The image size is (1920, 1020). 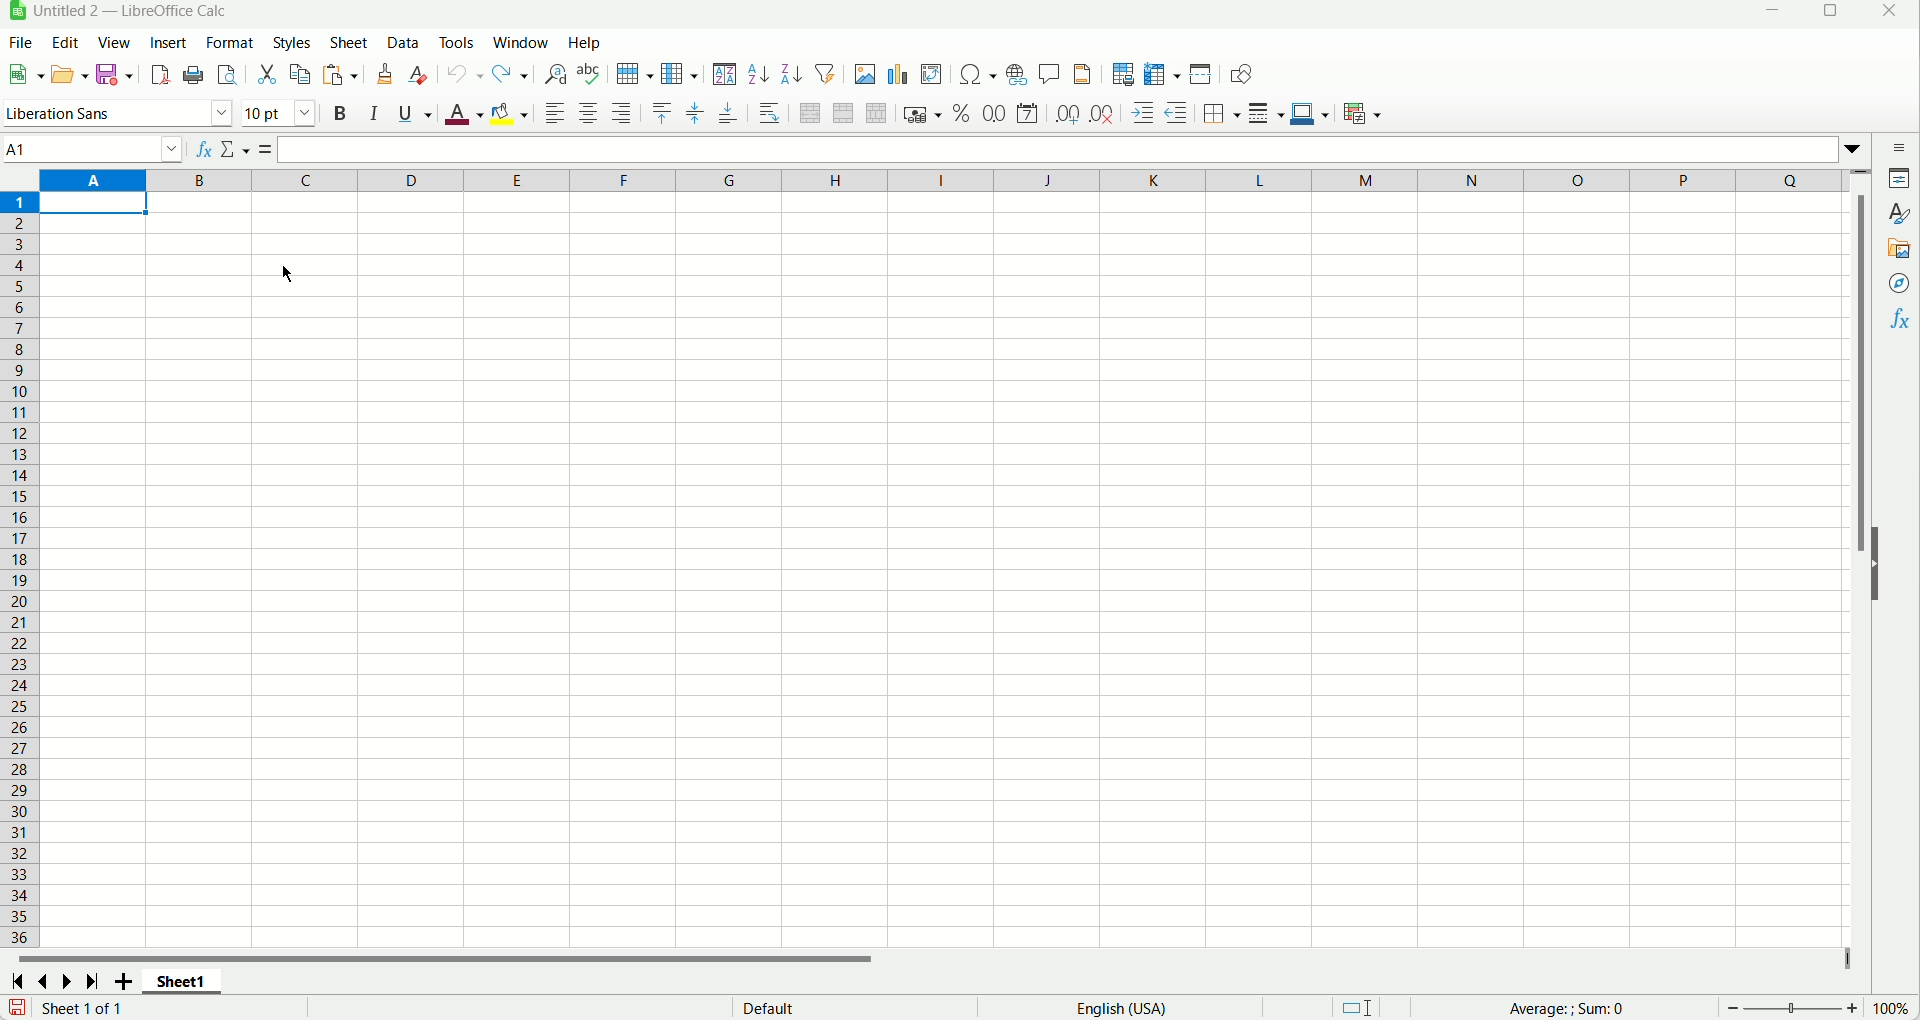 I want to click on Border color, so click(x=1309, y=113).